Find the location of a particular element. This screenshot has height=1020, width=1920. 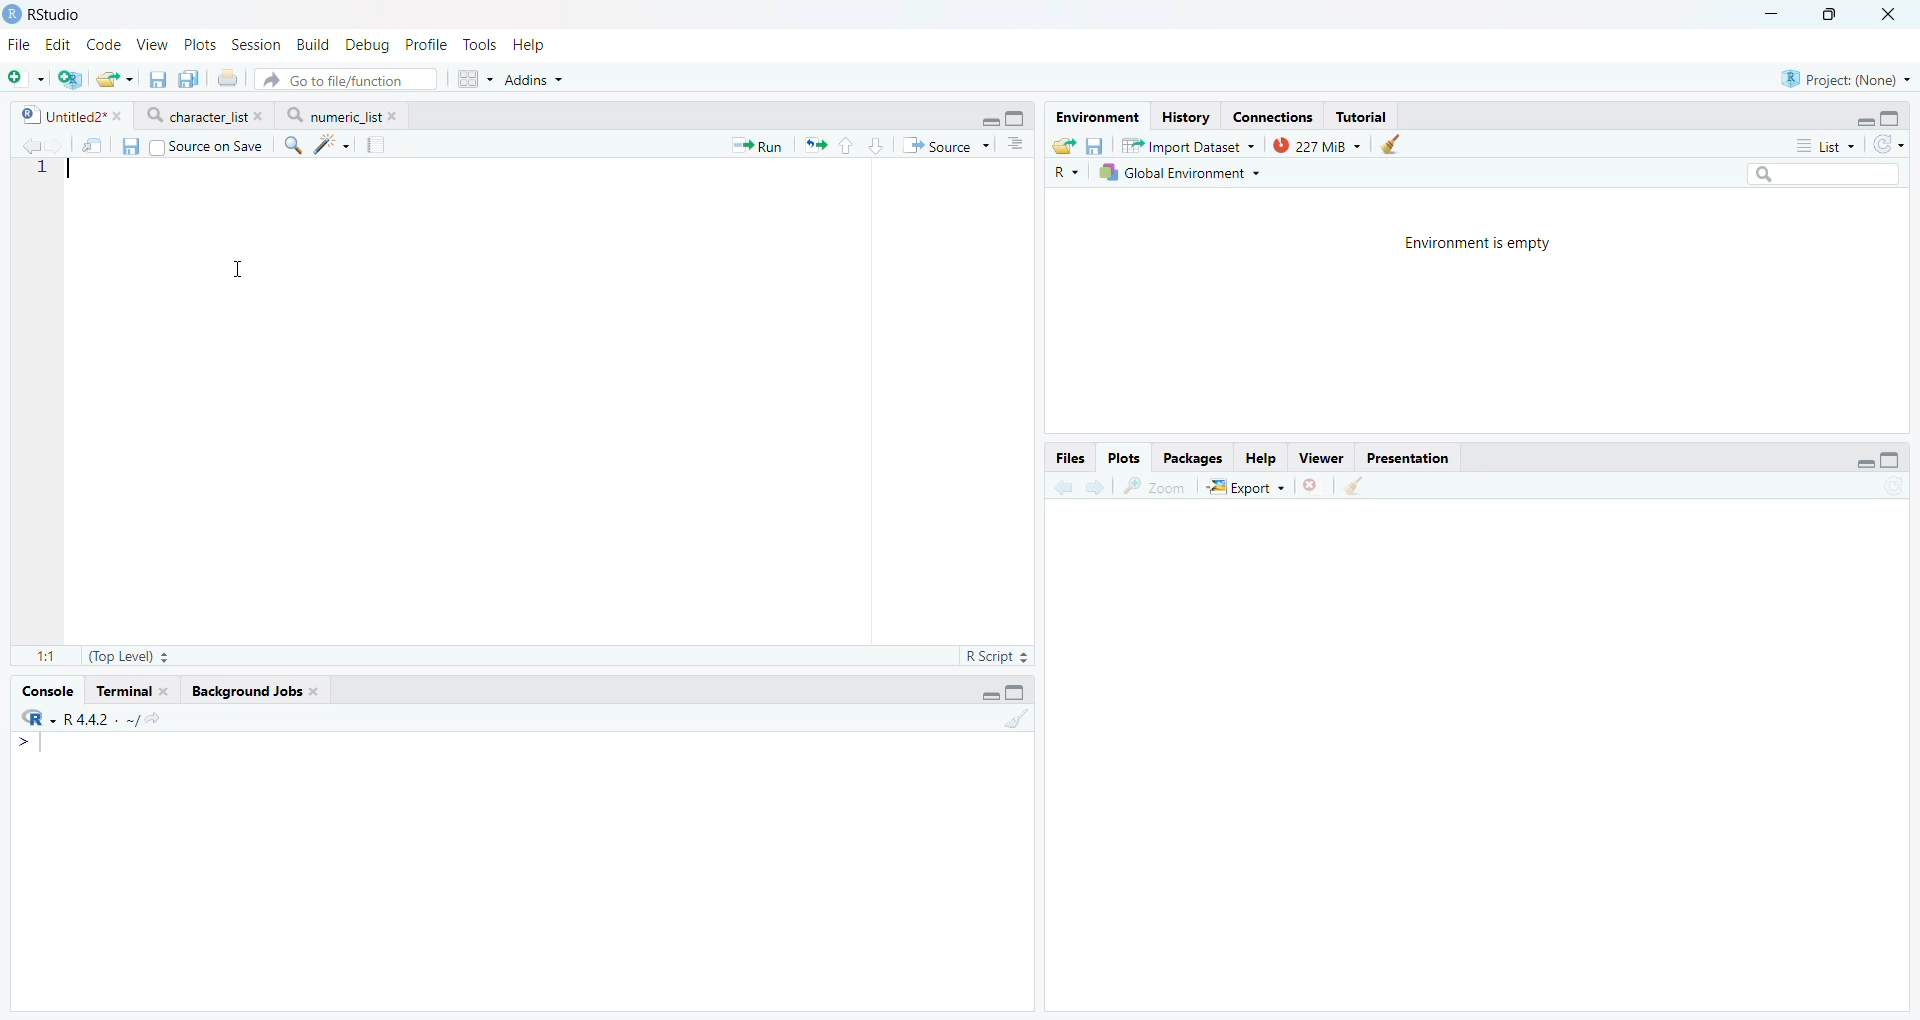

History is located at coordinates (1185, 117).